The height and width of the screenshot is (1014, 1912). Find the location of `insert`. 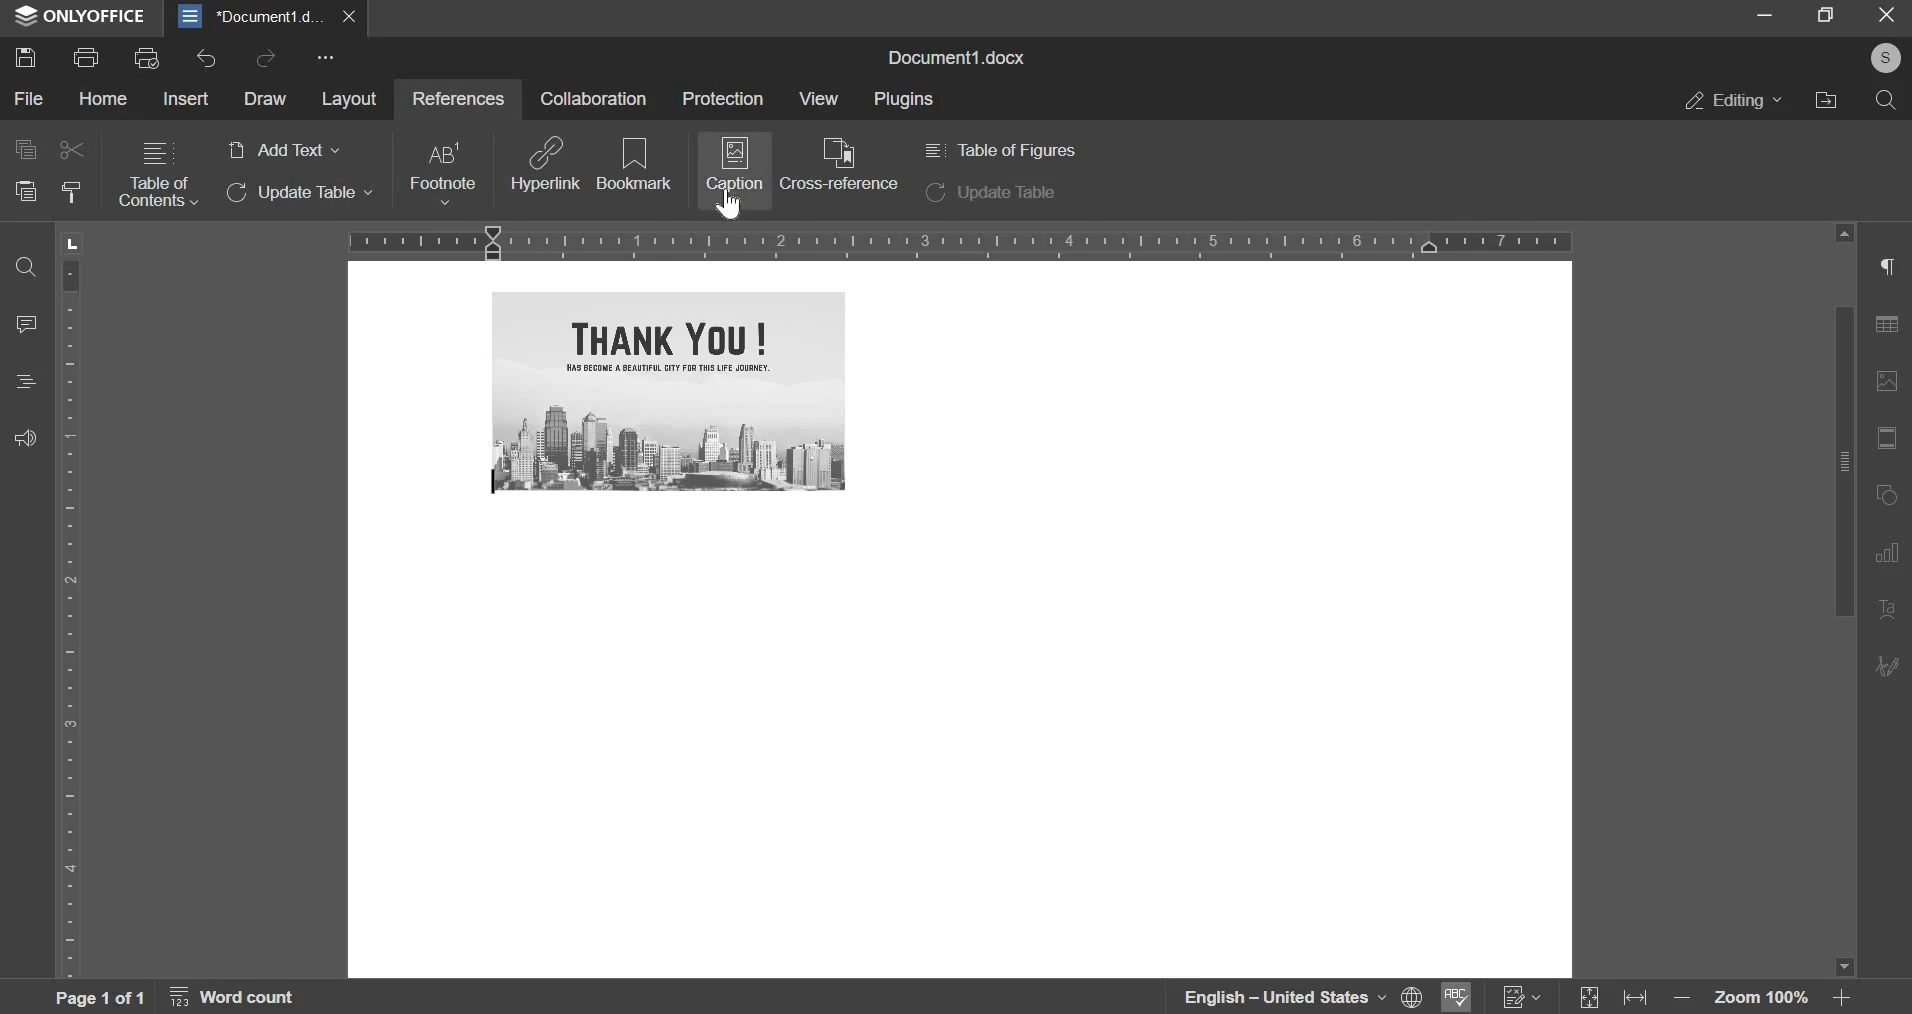

insert is located at coordinates (188, 97).